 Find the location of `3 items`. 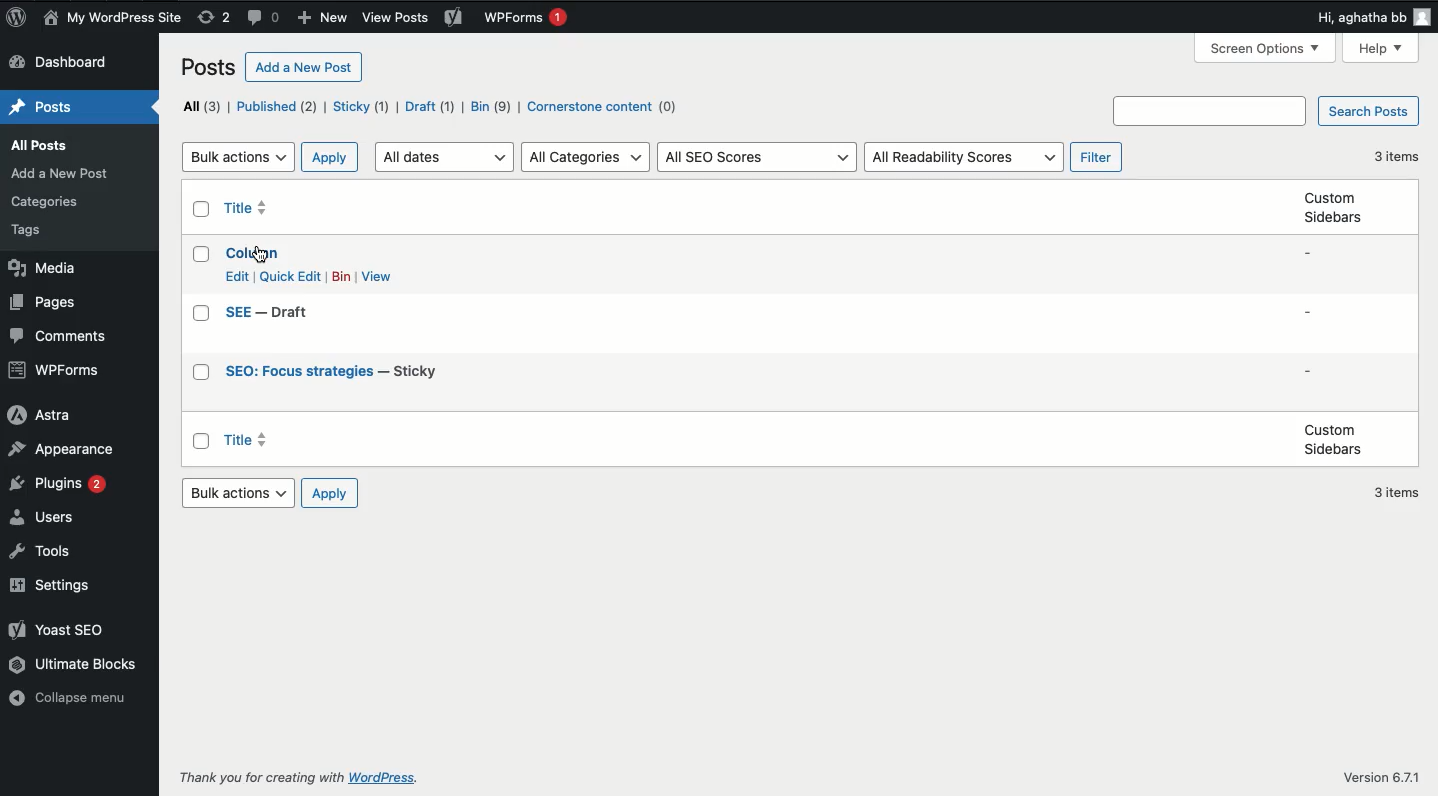

3 items is located at coordinates (1397, 157).